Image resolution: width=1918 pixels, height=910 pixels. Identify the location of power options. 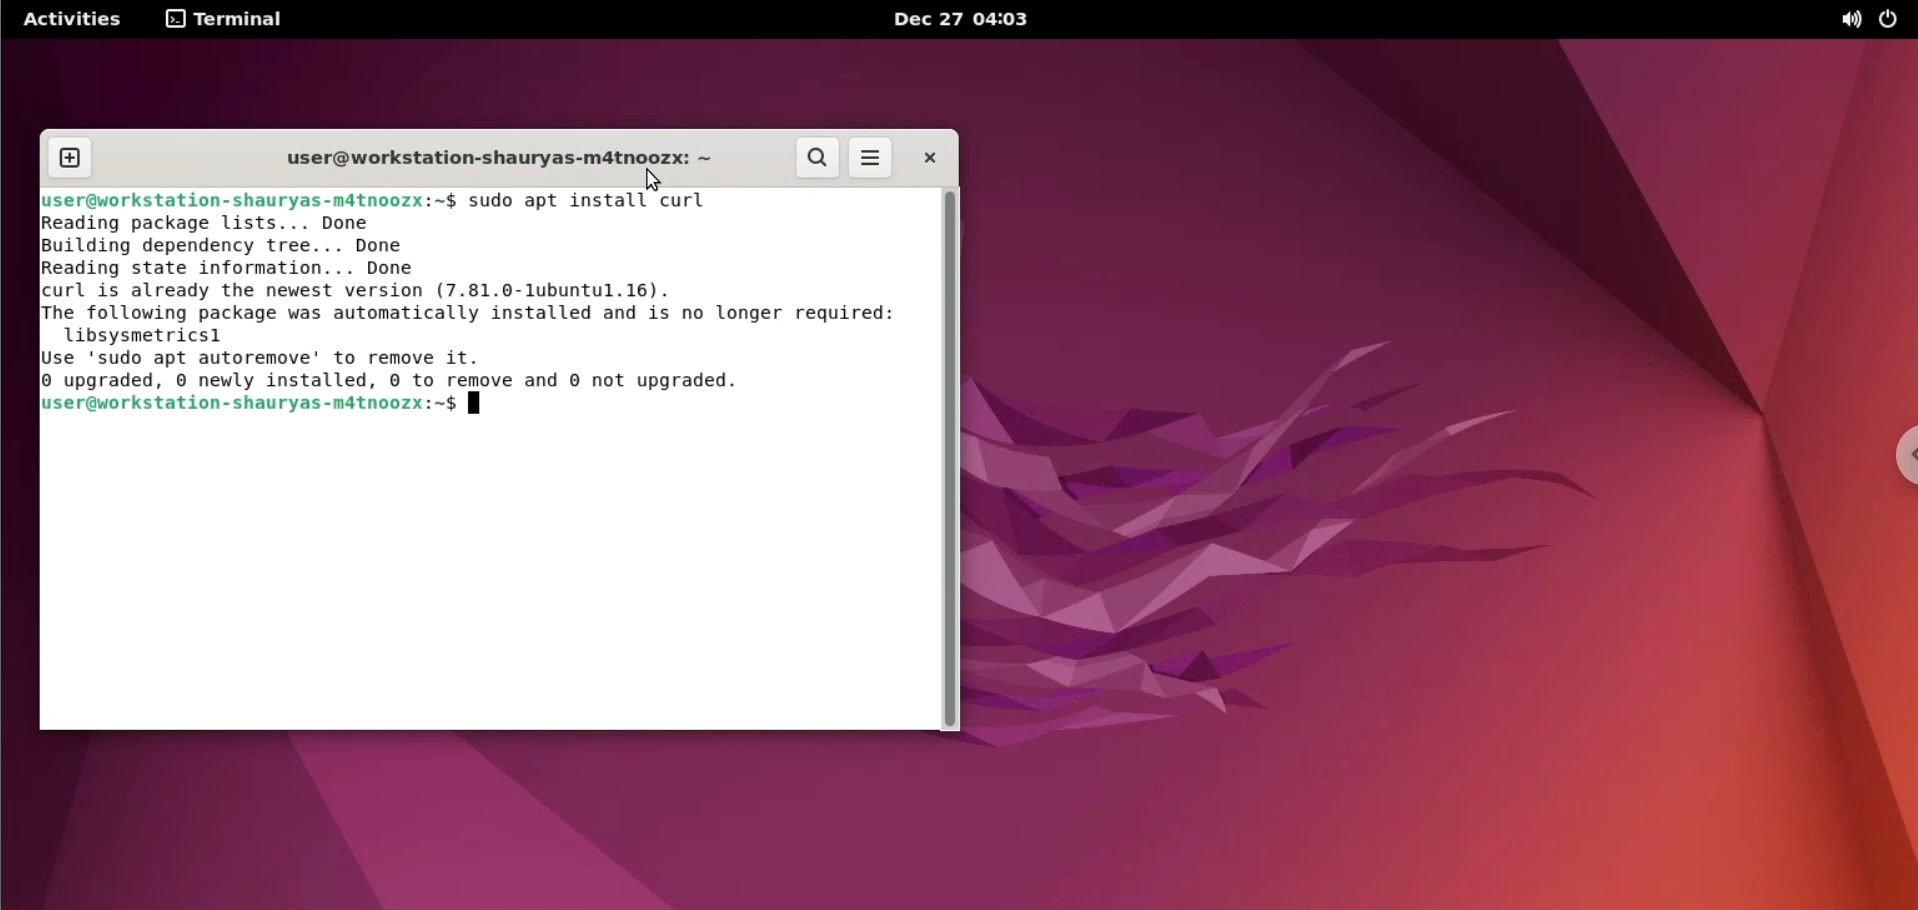
(1893, 19).